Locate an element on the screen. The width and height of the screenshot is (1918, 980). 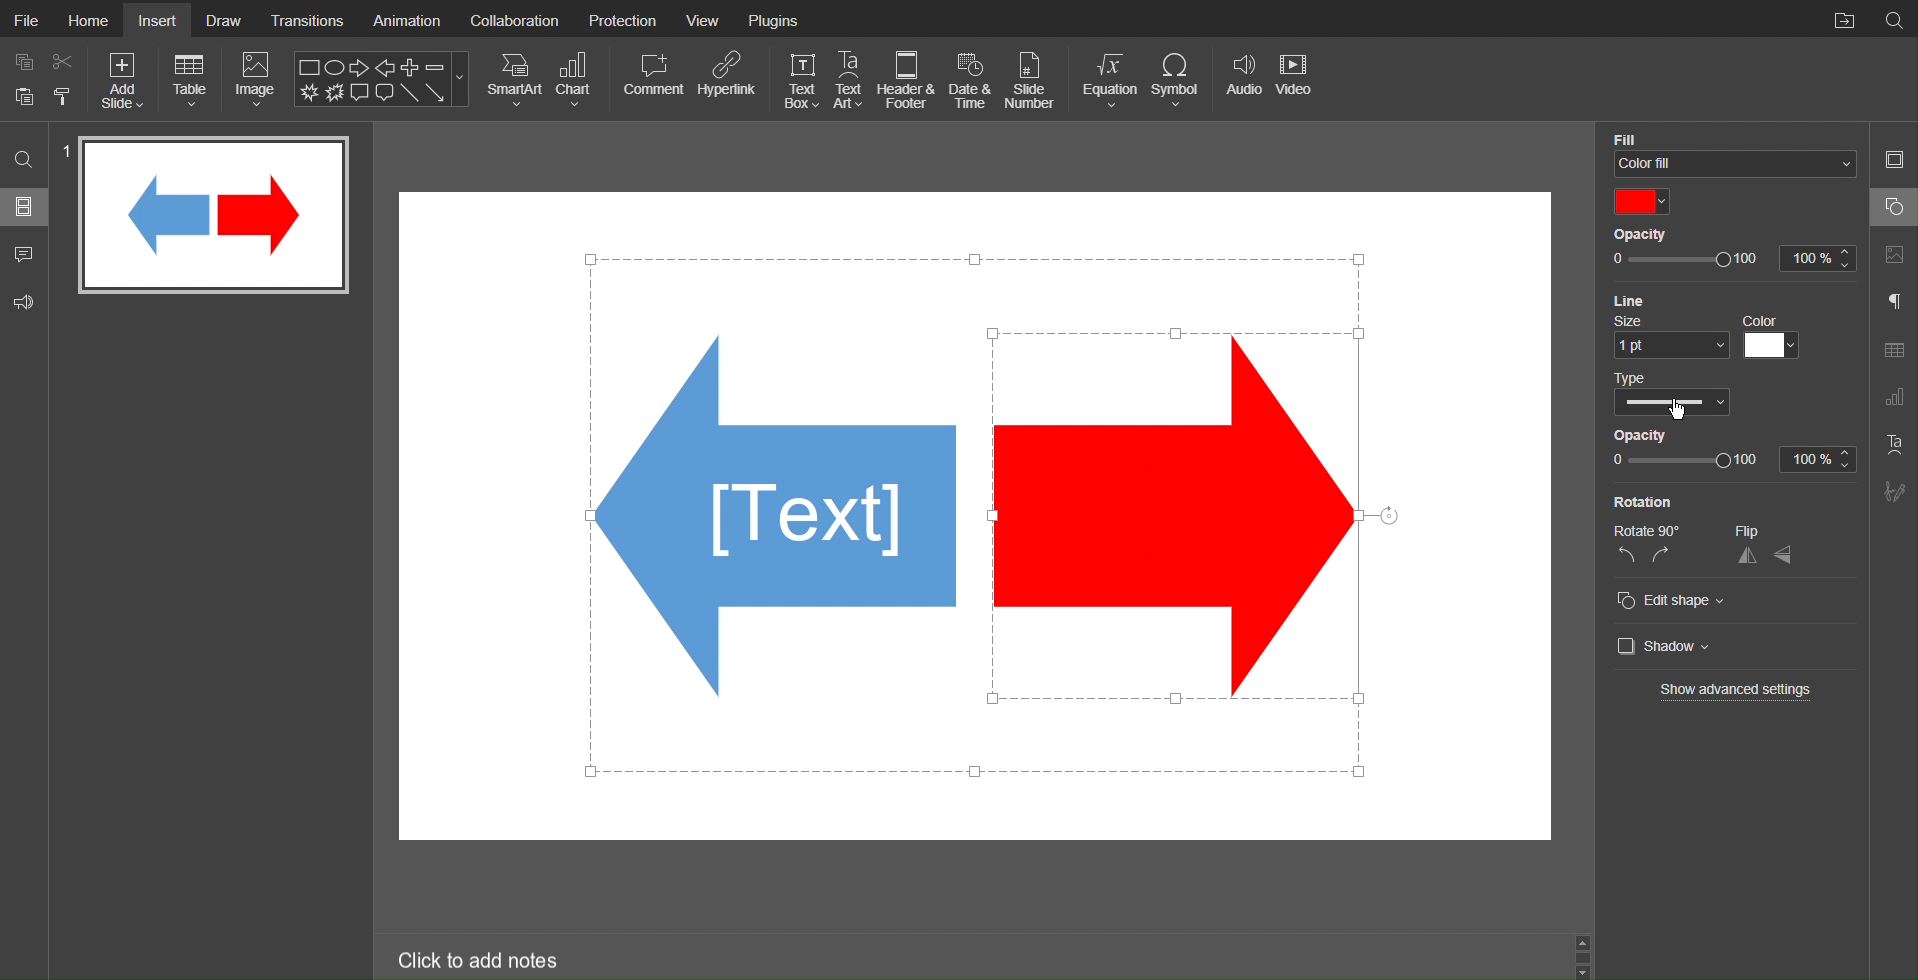
line type is located at coordinates (1670, 393).